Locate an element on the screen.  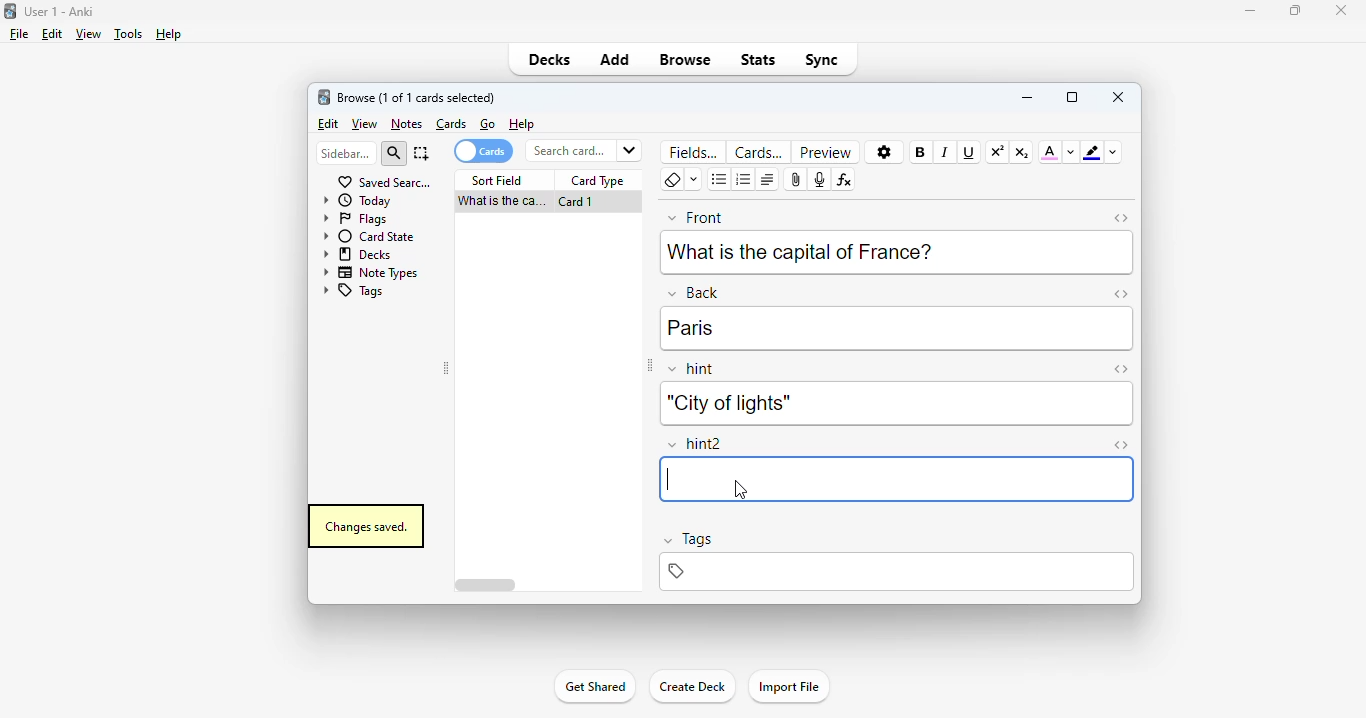
text color is located at coordinates (1050, 151).